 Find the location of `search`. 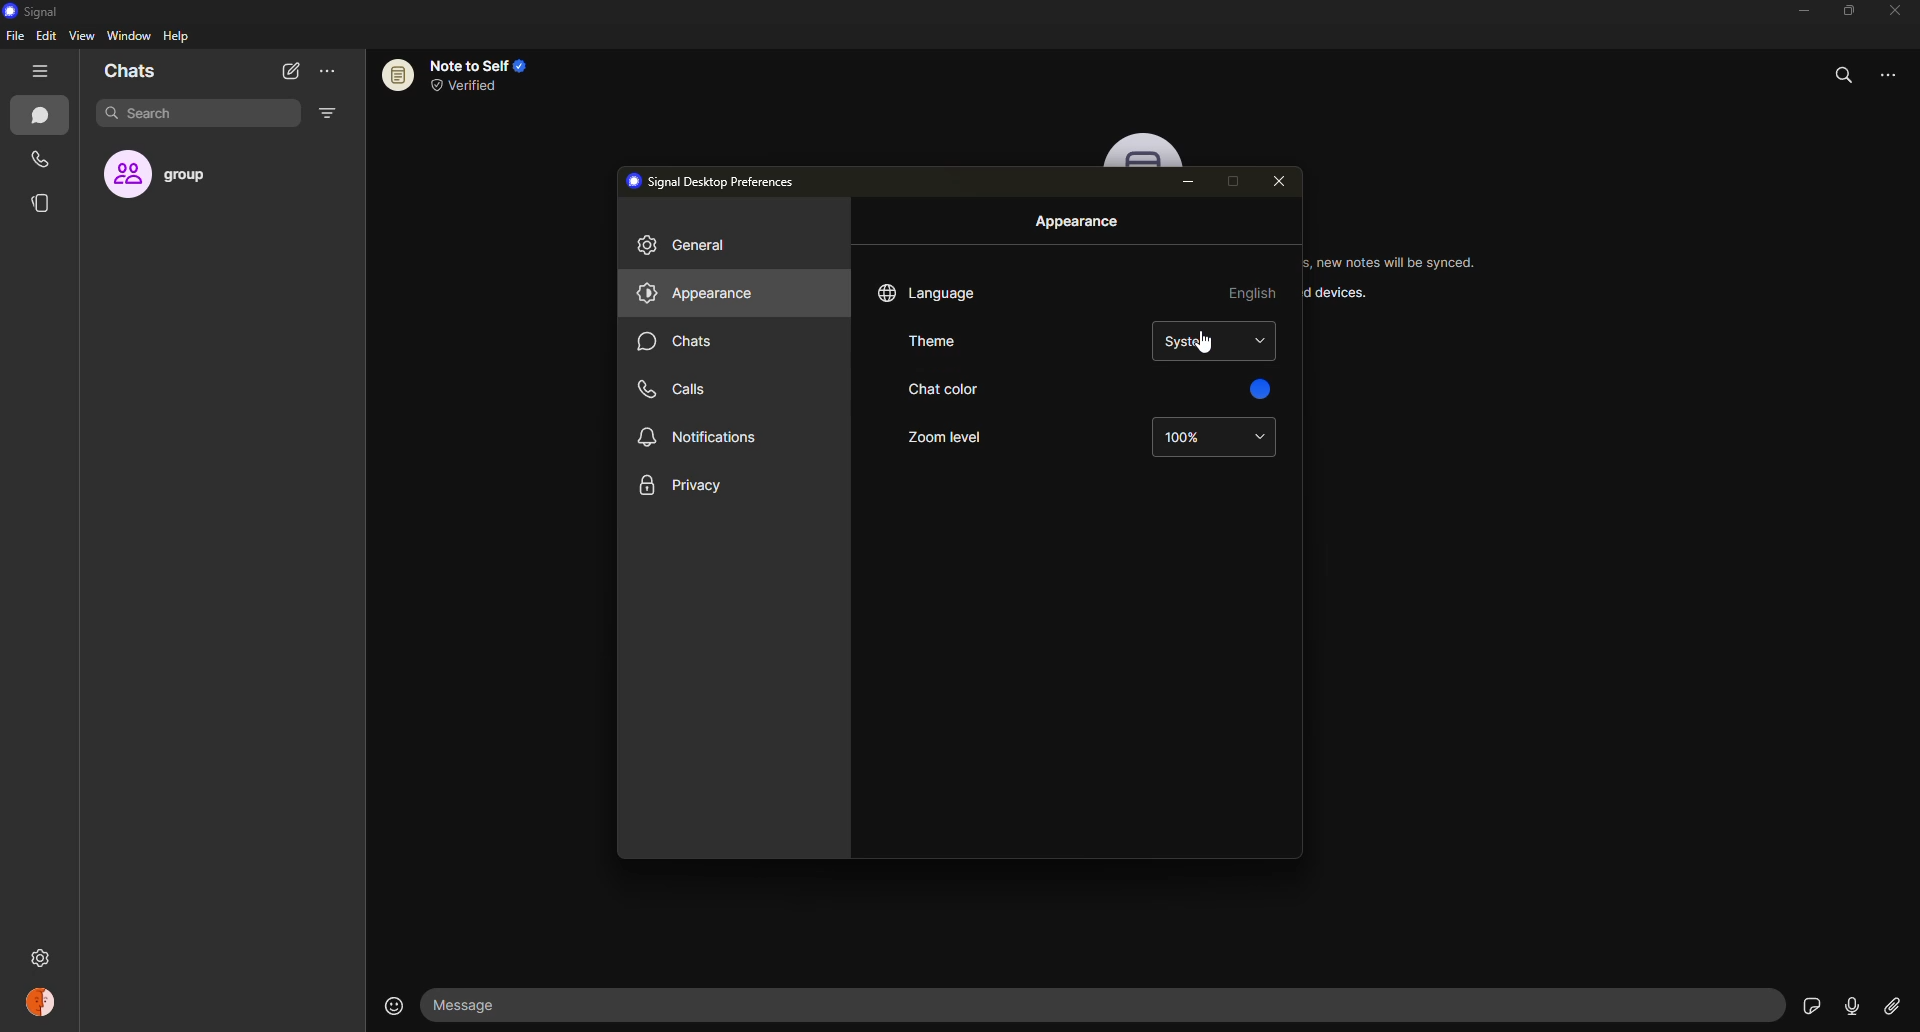

search is located at coordinates (156, 114).